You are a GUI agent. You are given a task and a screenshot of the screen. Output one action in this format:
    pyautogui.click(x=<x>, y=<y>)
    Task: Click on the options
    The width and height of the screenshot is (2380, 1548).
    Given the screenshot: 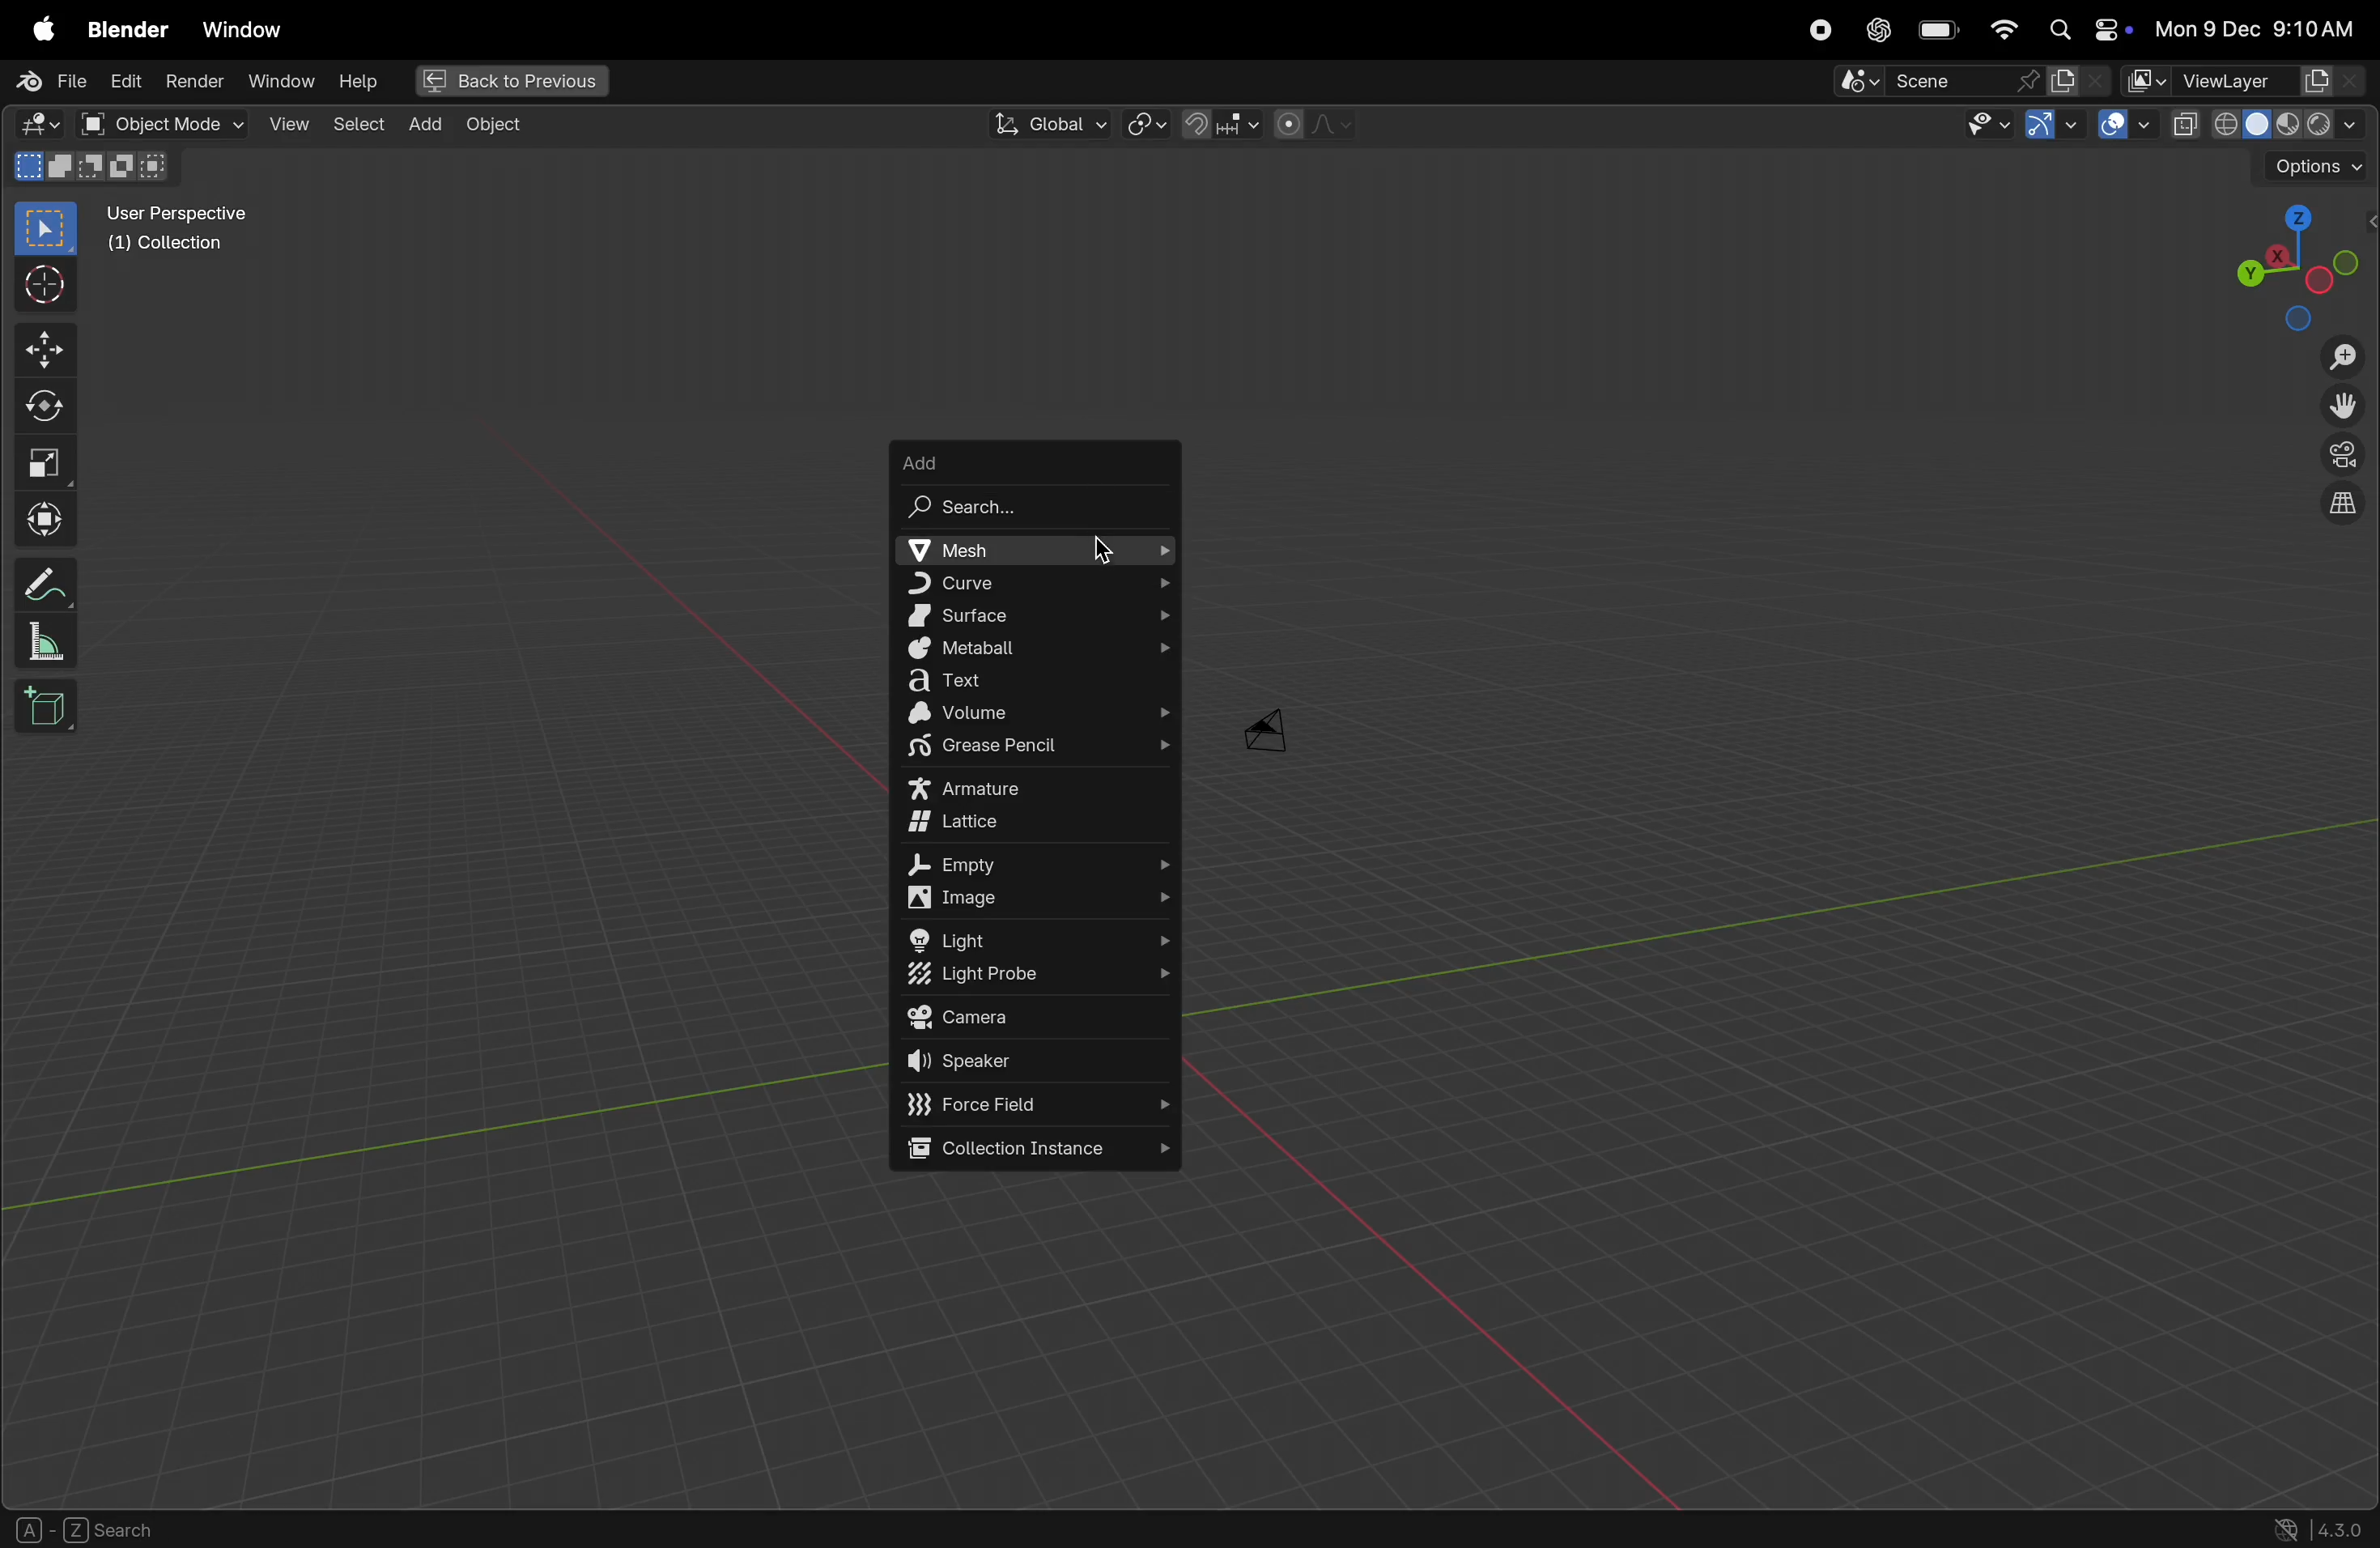 What is the action you would take?
    pyautogui.click(x=2316, y=168)
    